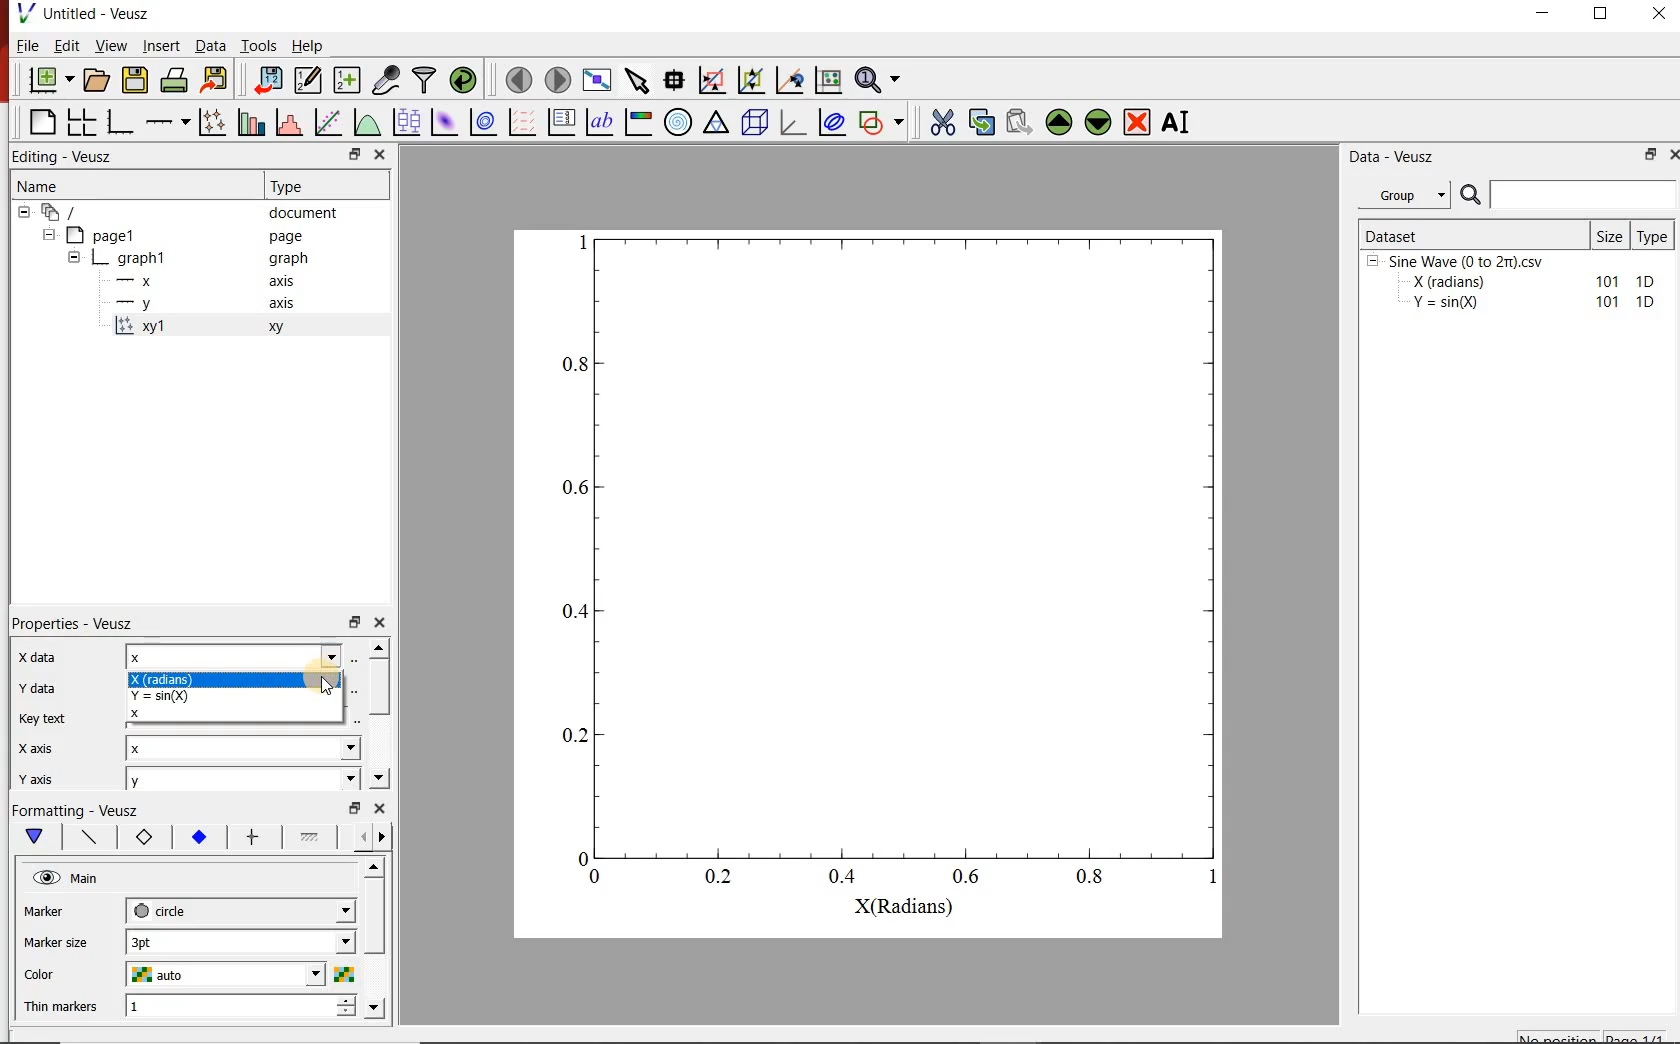 This screenshot has width=1680, height=1044. I want to click on plot bar charts, so click(254, 120).